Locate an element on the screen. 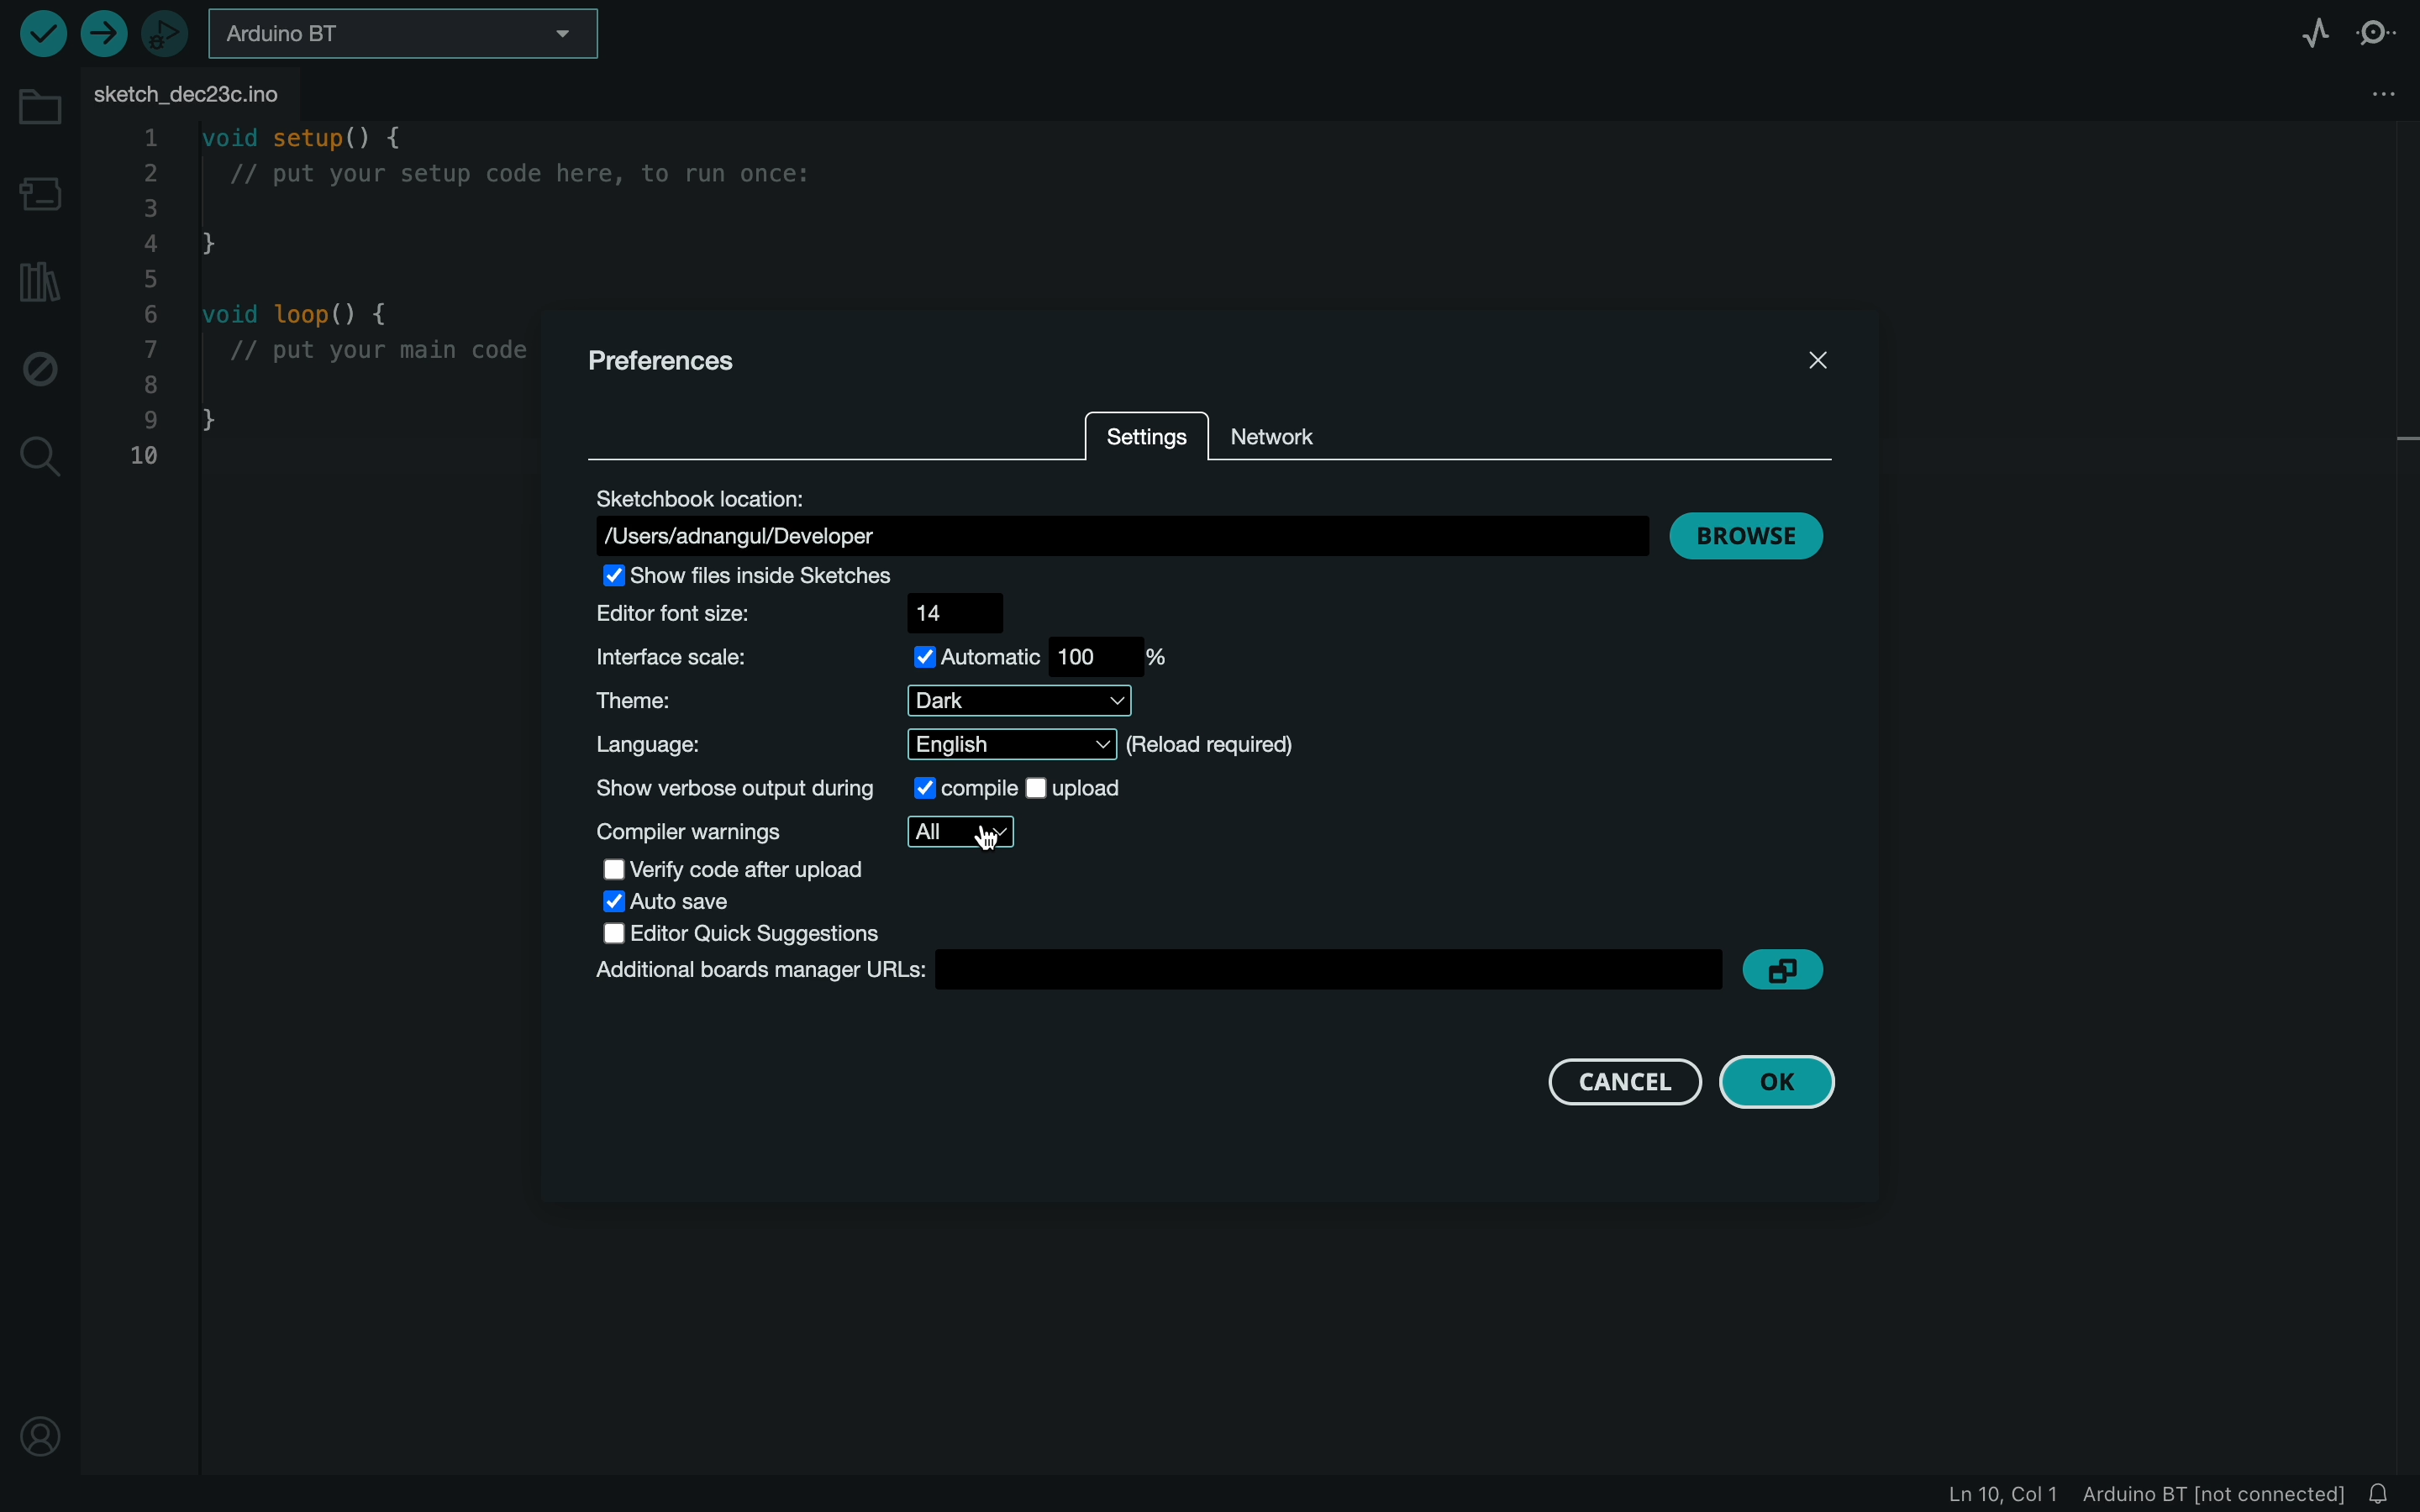  show verbose outpur is located at coordinates (862, 789).